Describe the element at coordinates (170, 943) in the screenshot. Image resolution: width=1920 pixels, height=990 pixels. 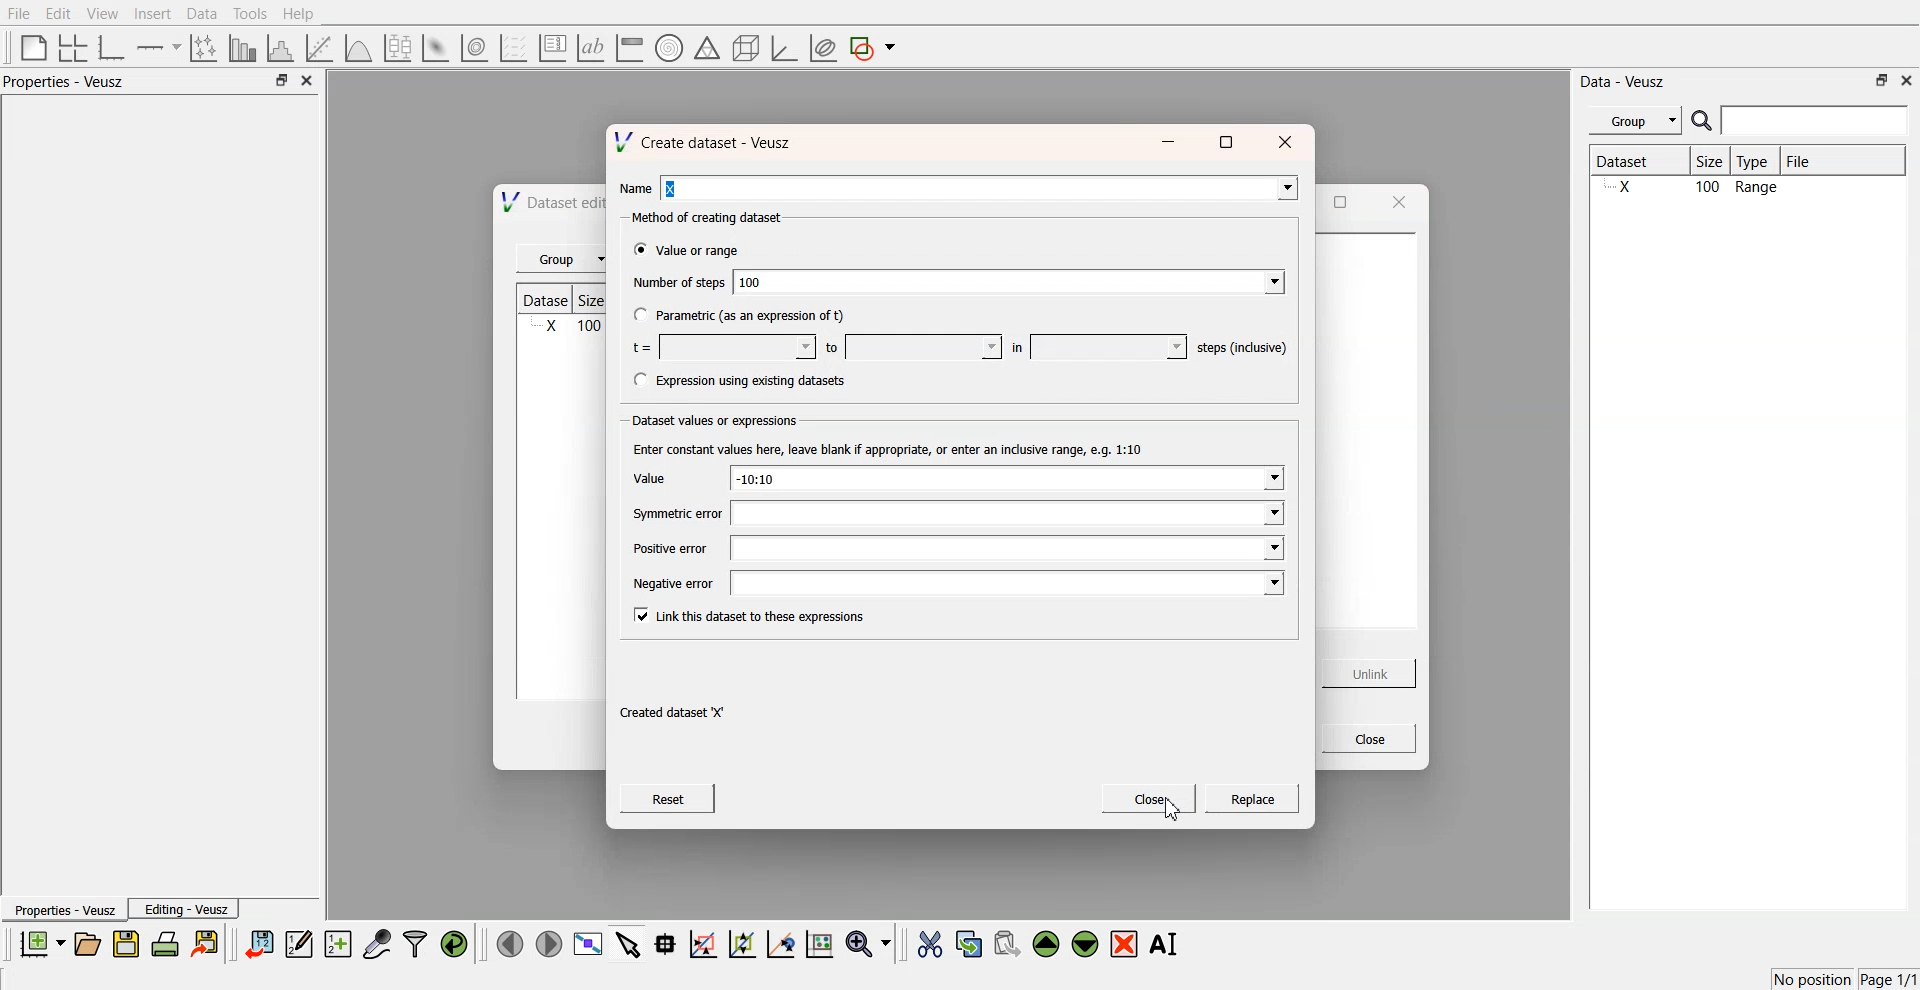
I see `print` at that location.